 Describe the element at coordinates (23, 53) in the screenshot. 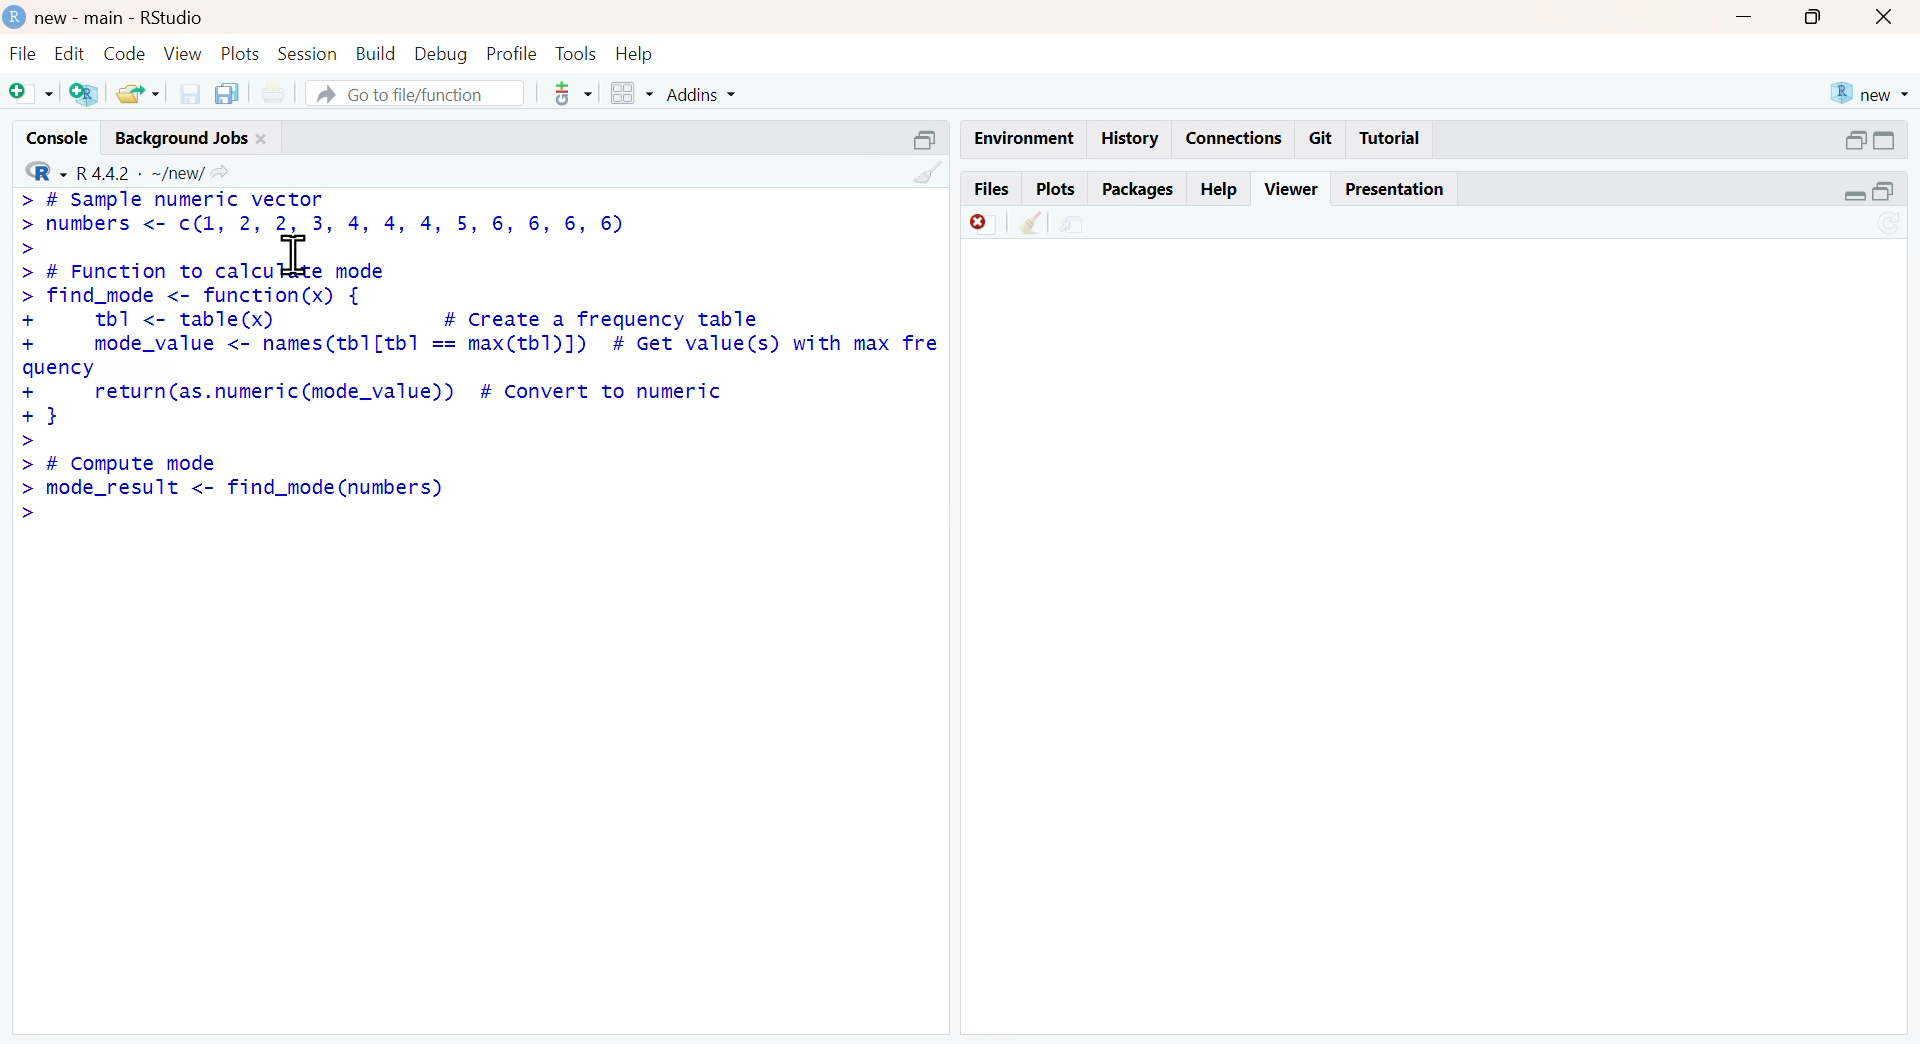

I see `file` at that location.